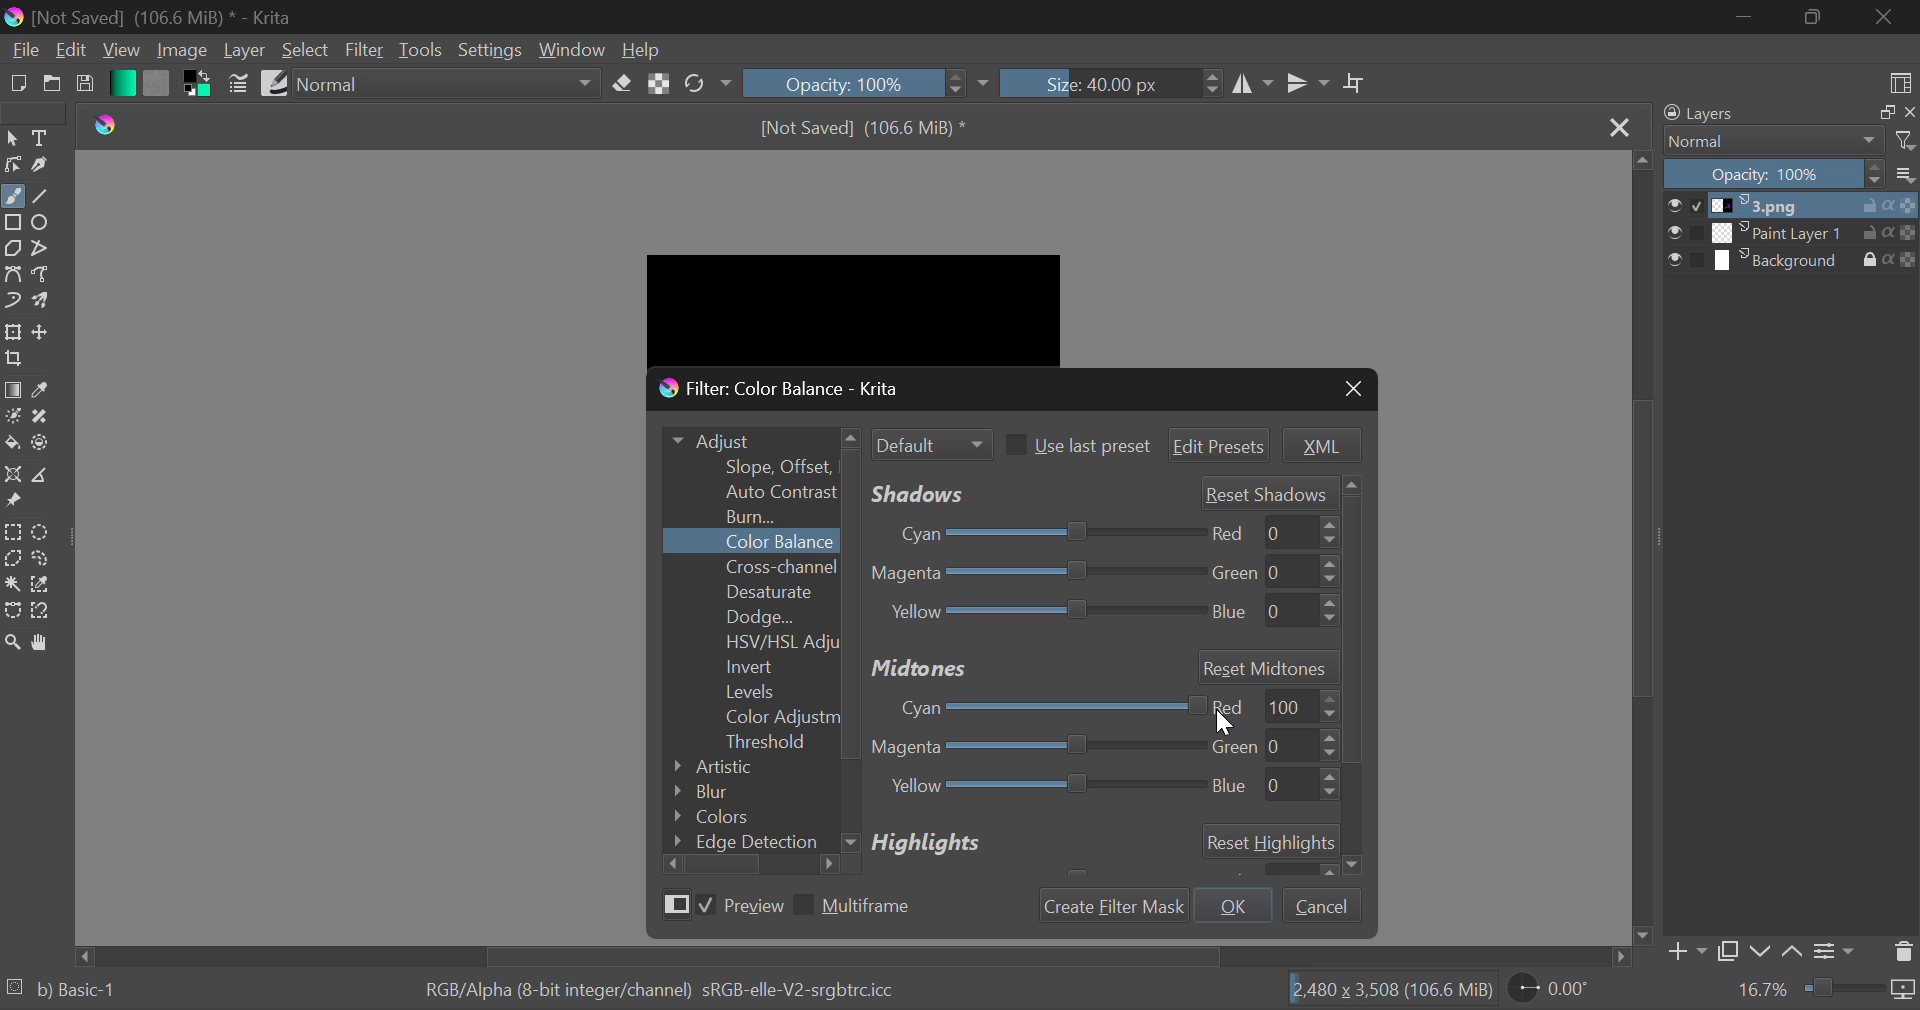 Image resolution: width=1920 pixels, height=1010 pixels. I want to click on Settings, so click(491, 50).